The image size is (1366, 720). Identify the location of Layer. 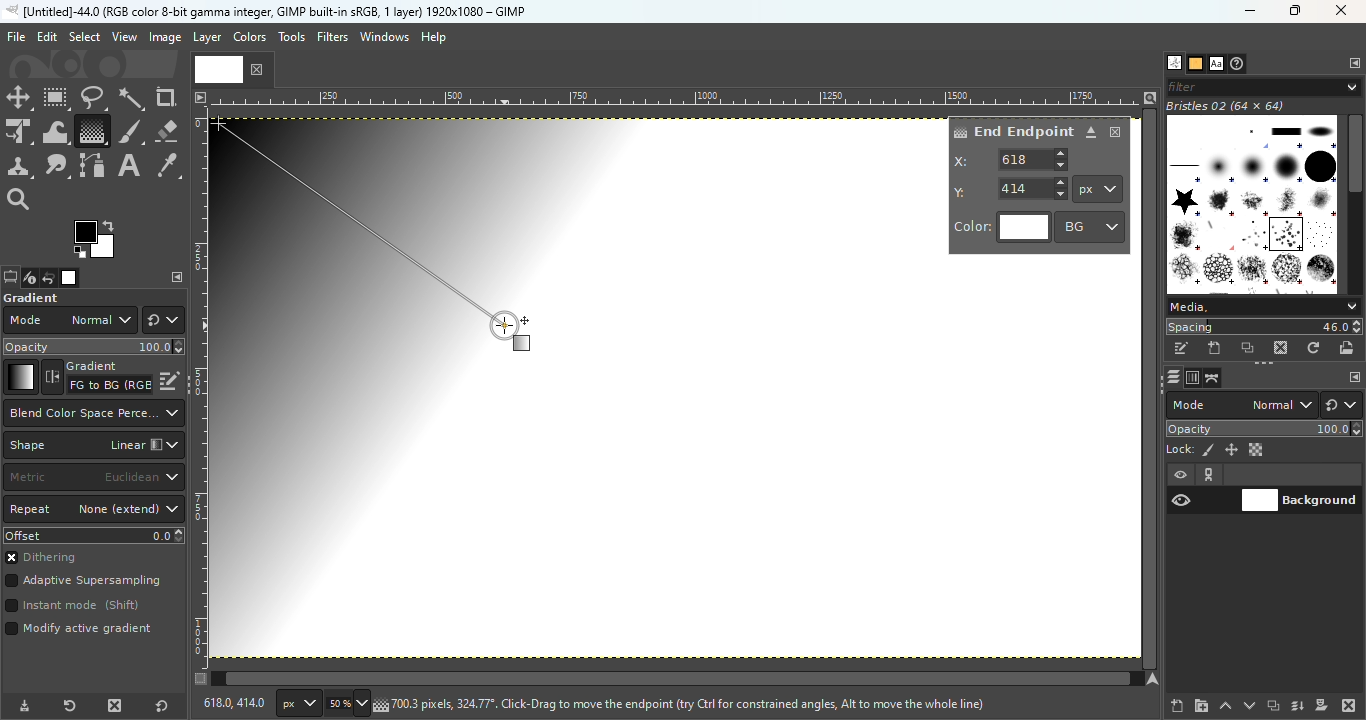
(206, 38).